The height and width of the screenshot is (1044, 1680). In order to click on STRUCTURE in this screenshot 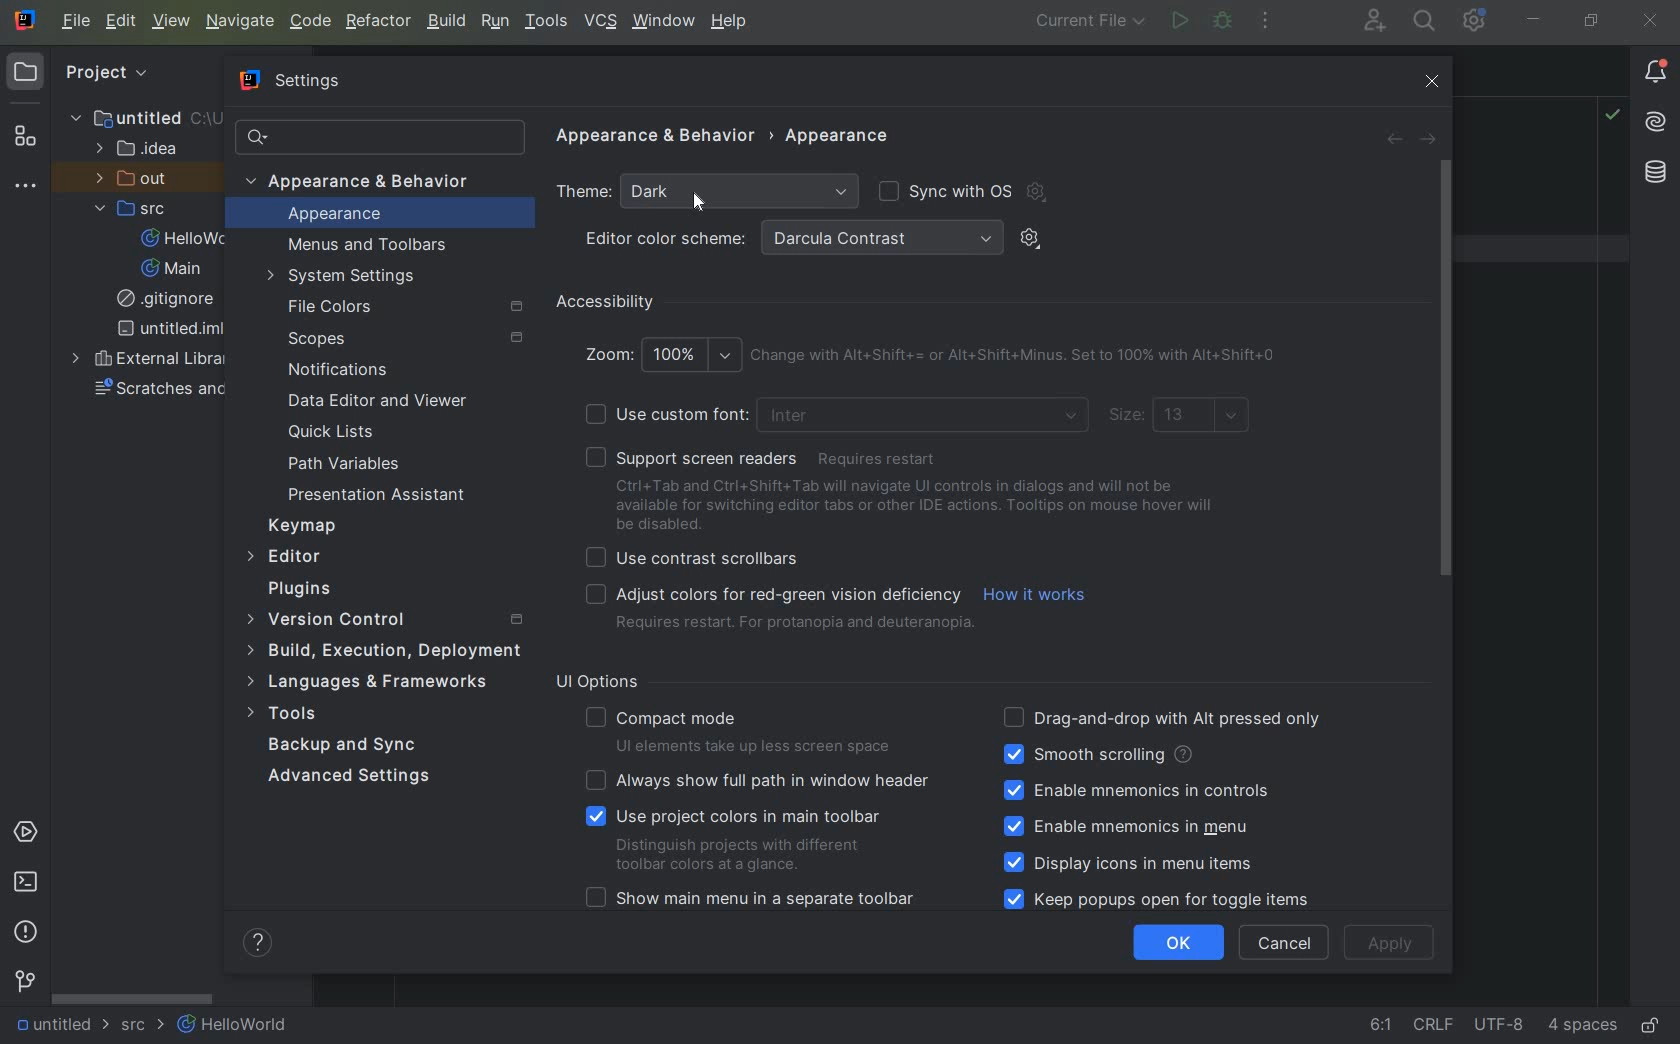, I will do `click(25, 136)`.